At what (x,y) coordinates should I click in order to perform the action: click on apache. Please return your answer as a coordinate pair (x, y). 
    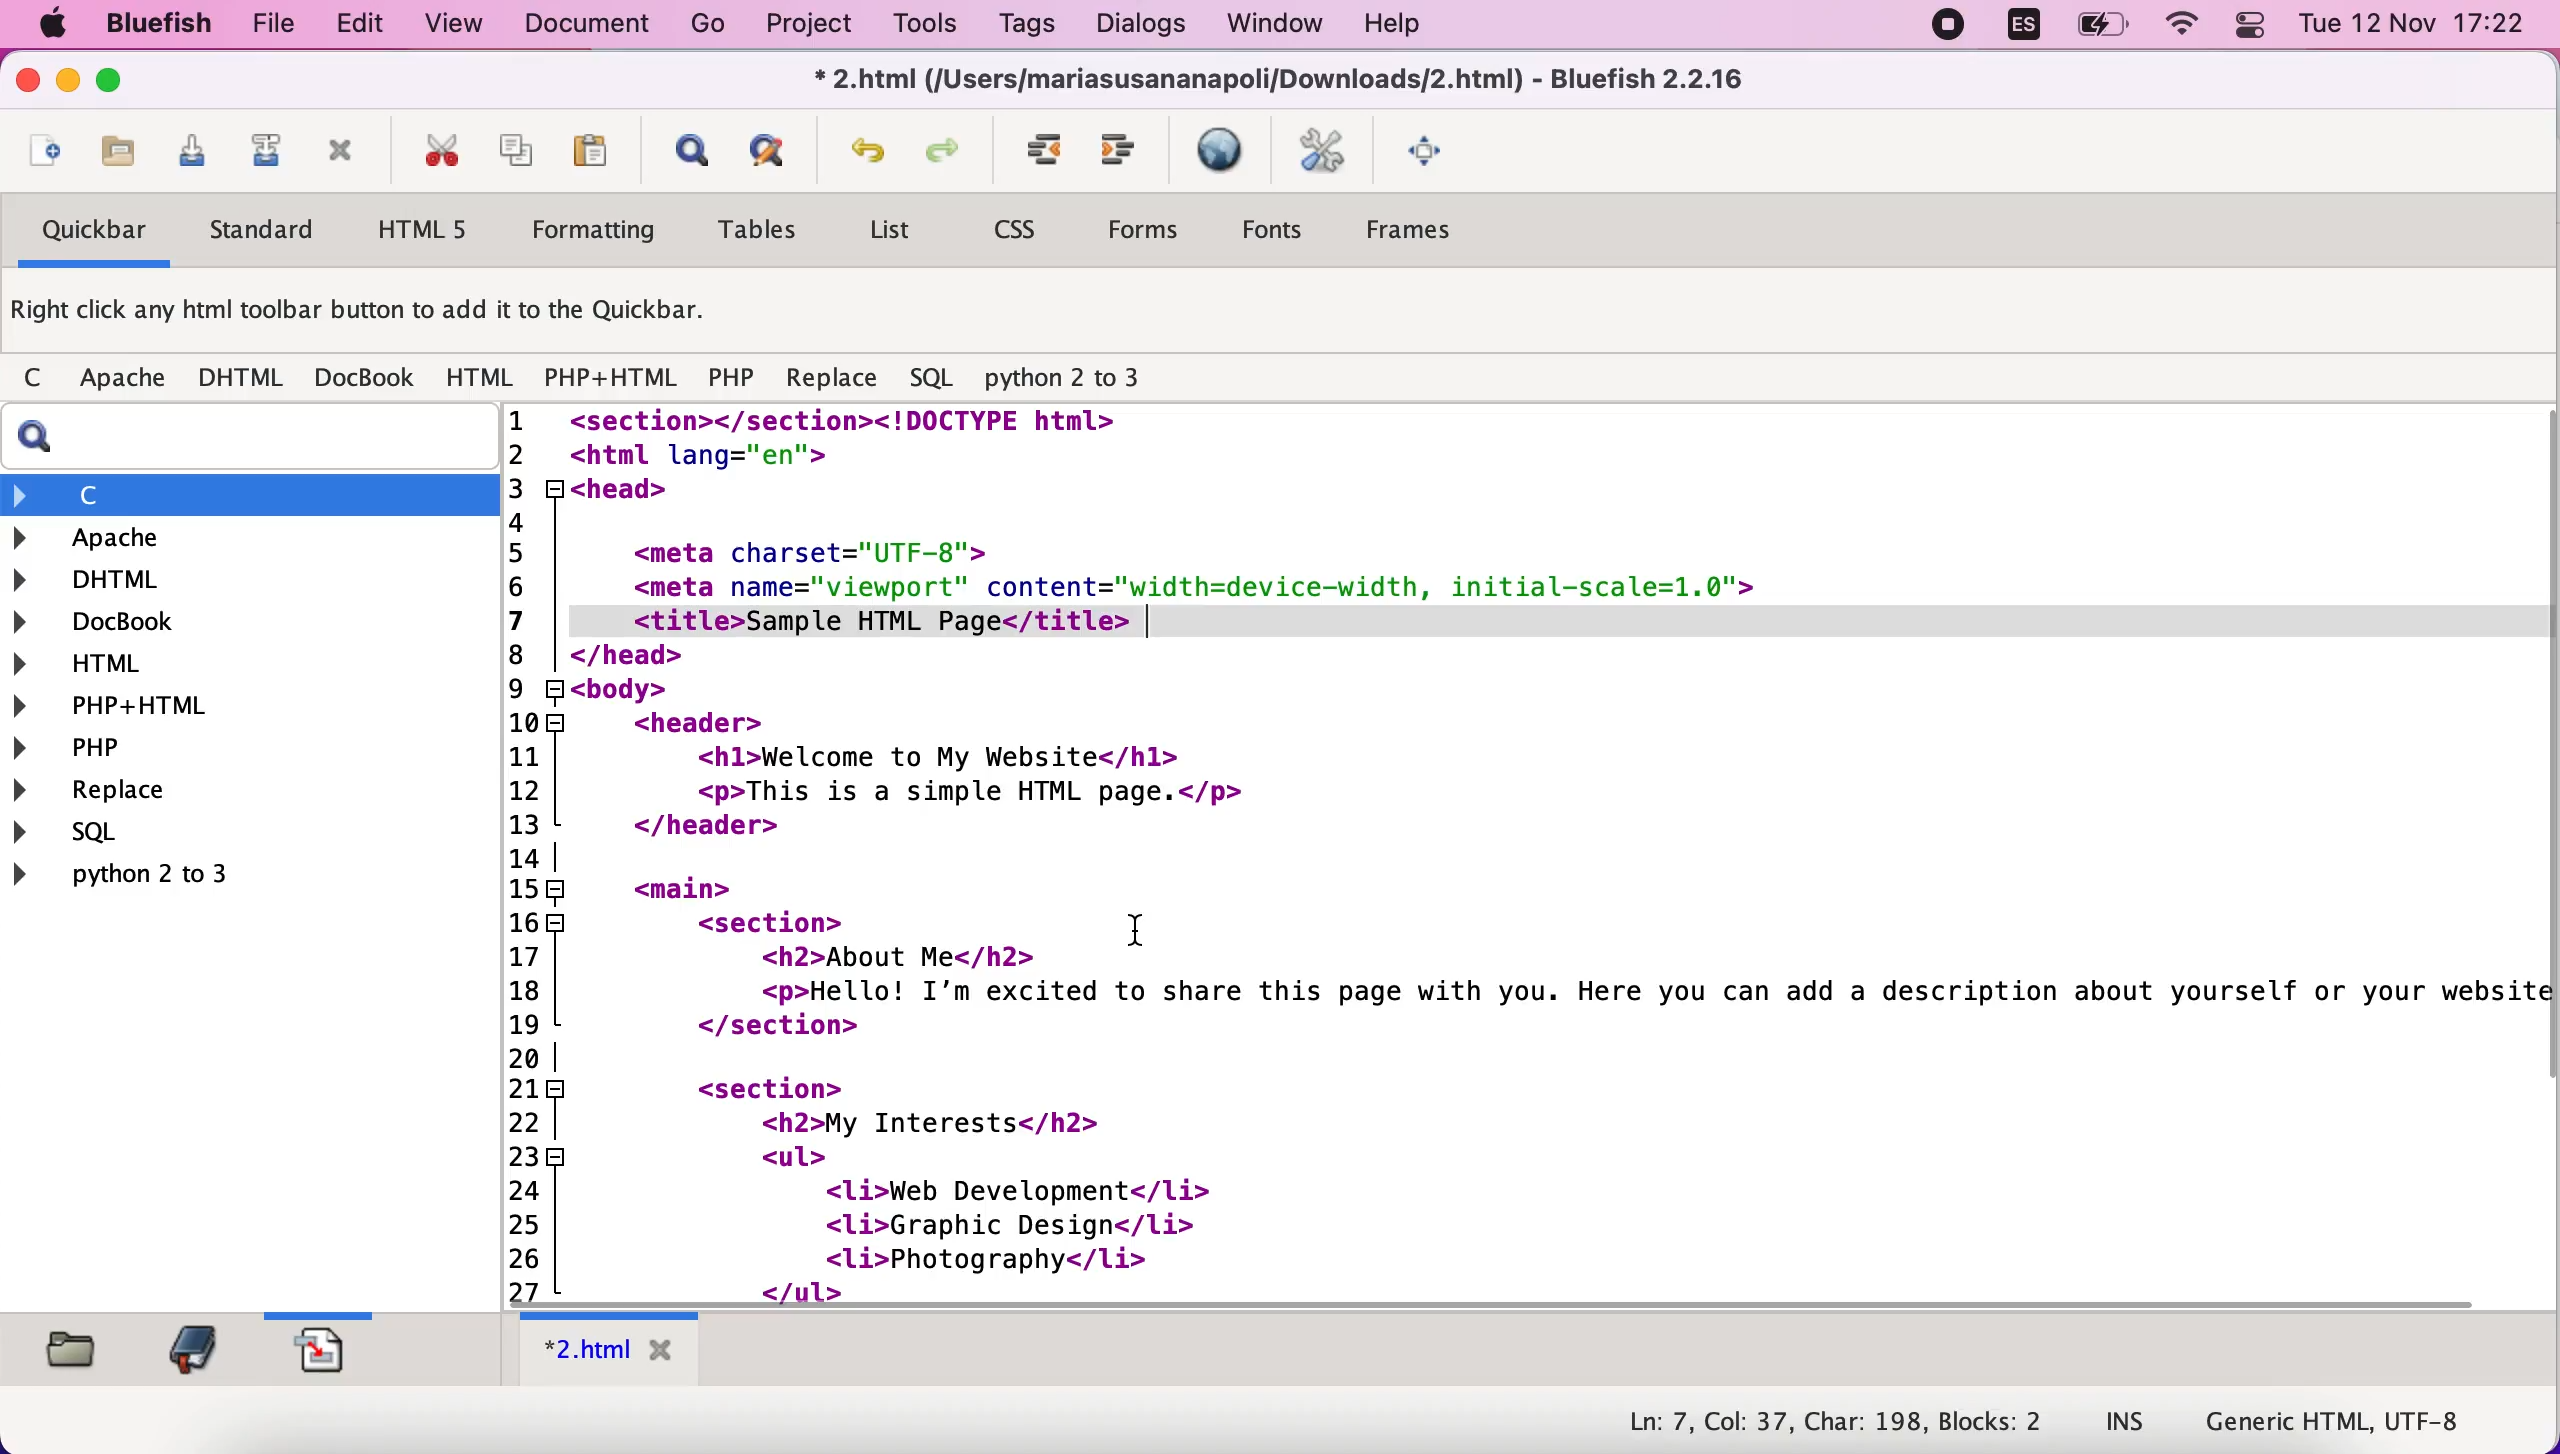
    Looking at the image, I should click on (128, 378).